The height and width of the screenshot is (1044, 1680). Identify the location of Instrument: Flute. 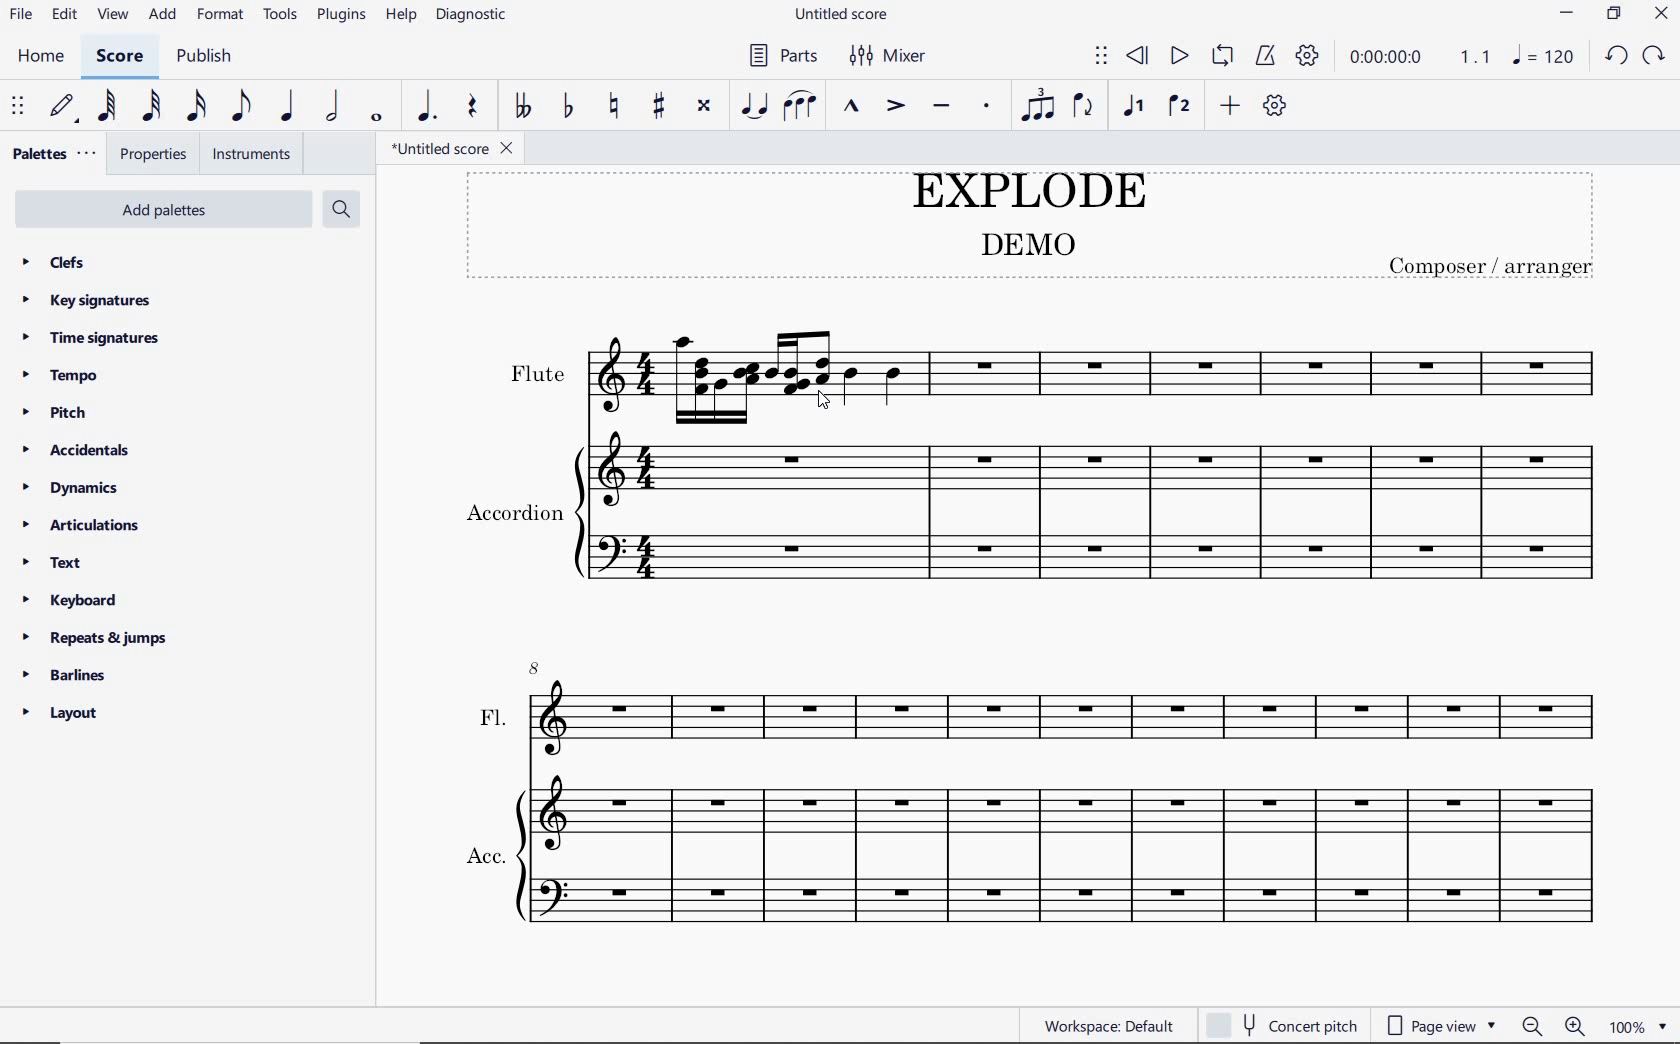
(1054, 355).